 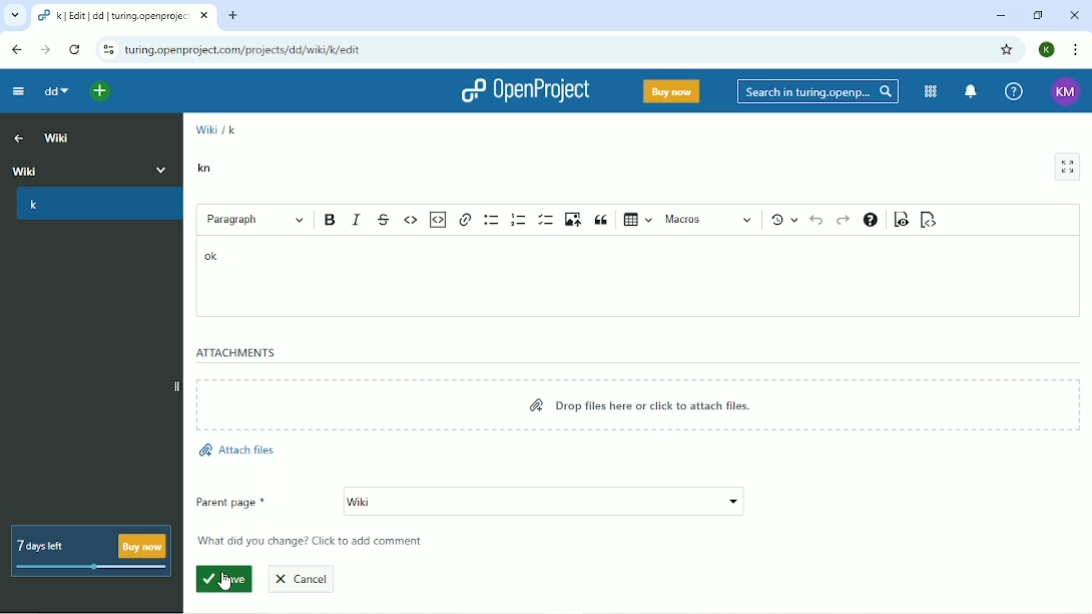 I want to click on Buy now, so click(x=670, y=92).